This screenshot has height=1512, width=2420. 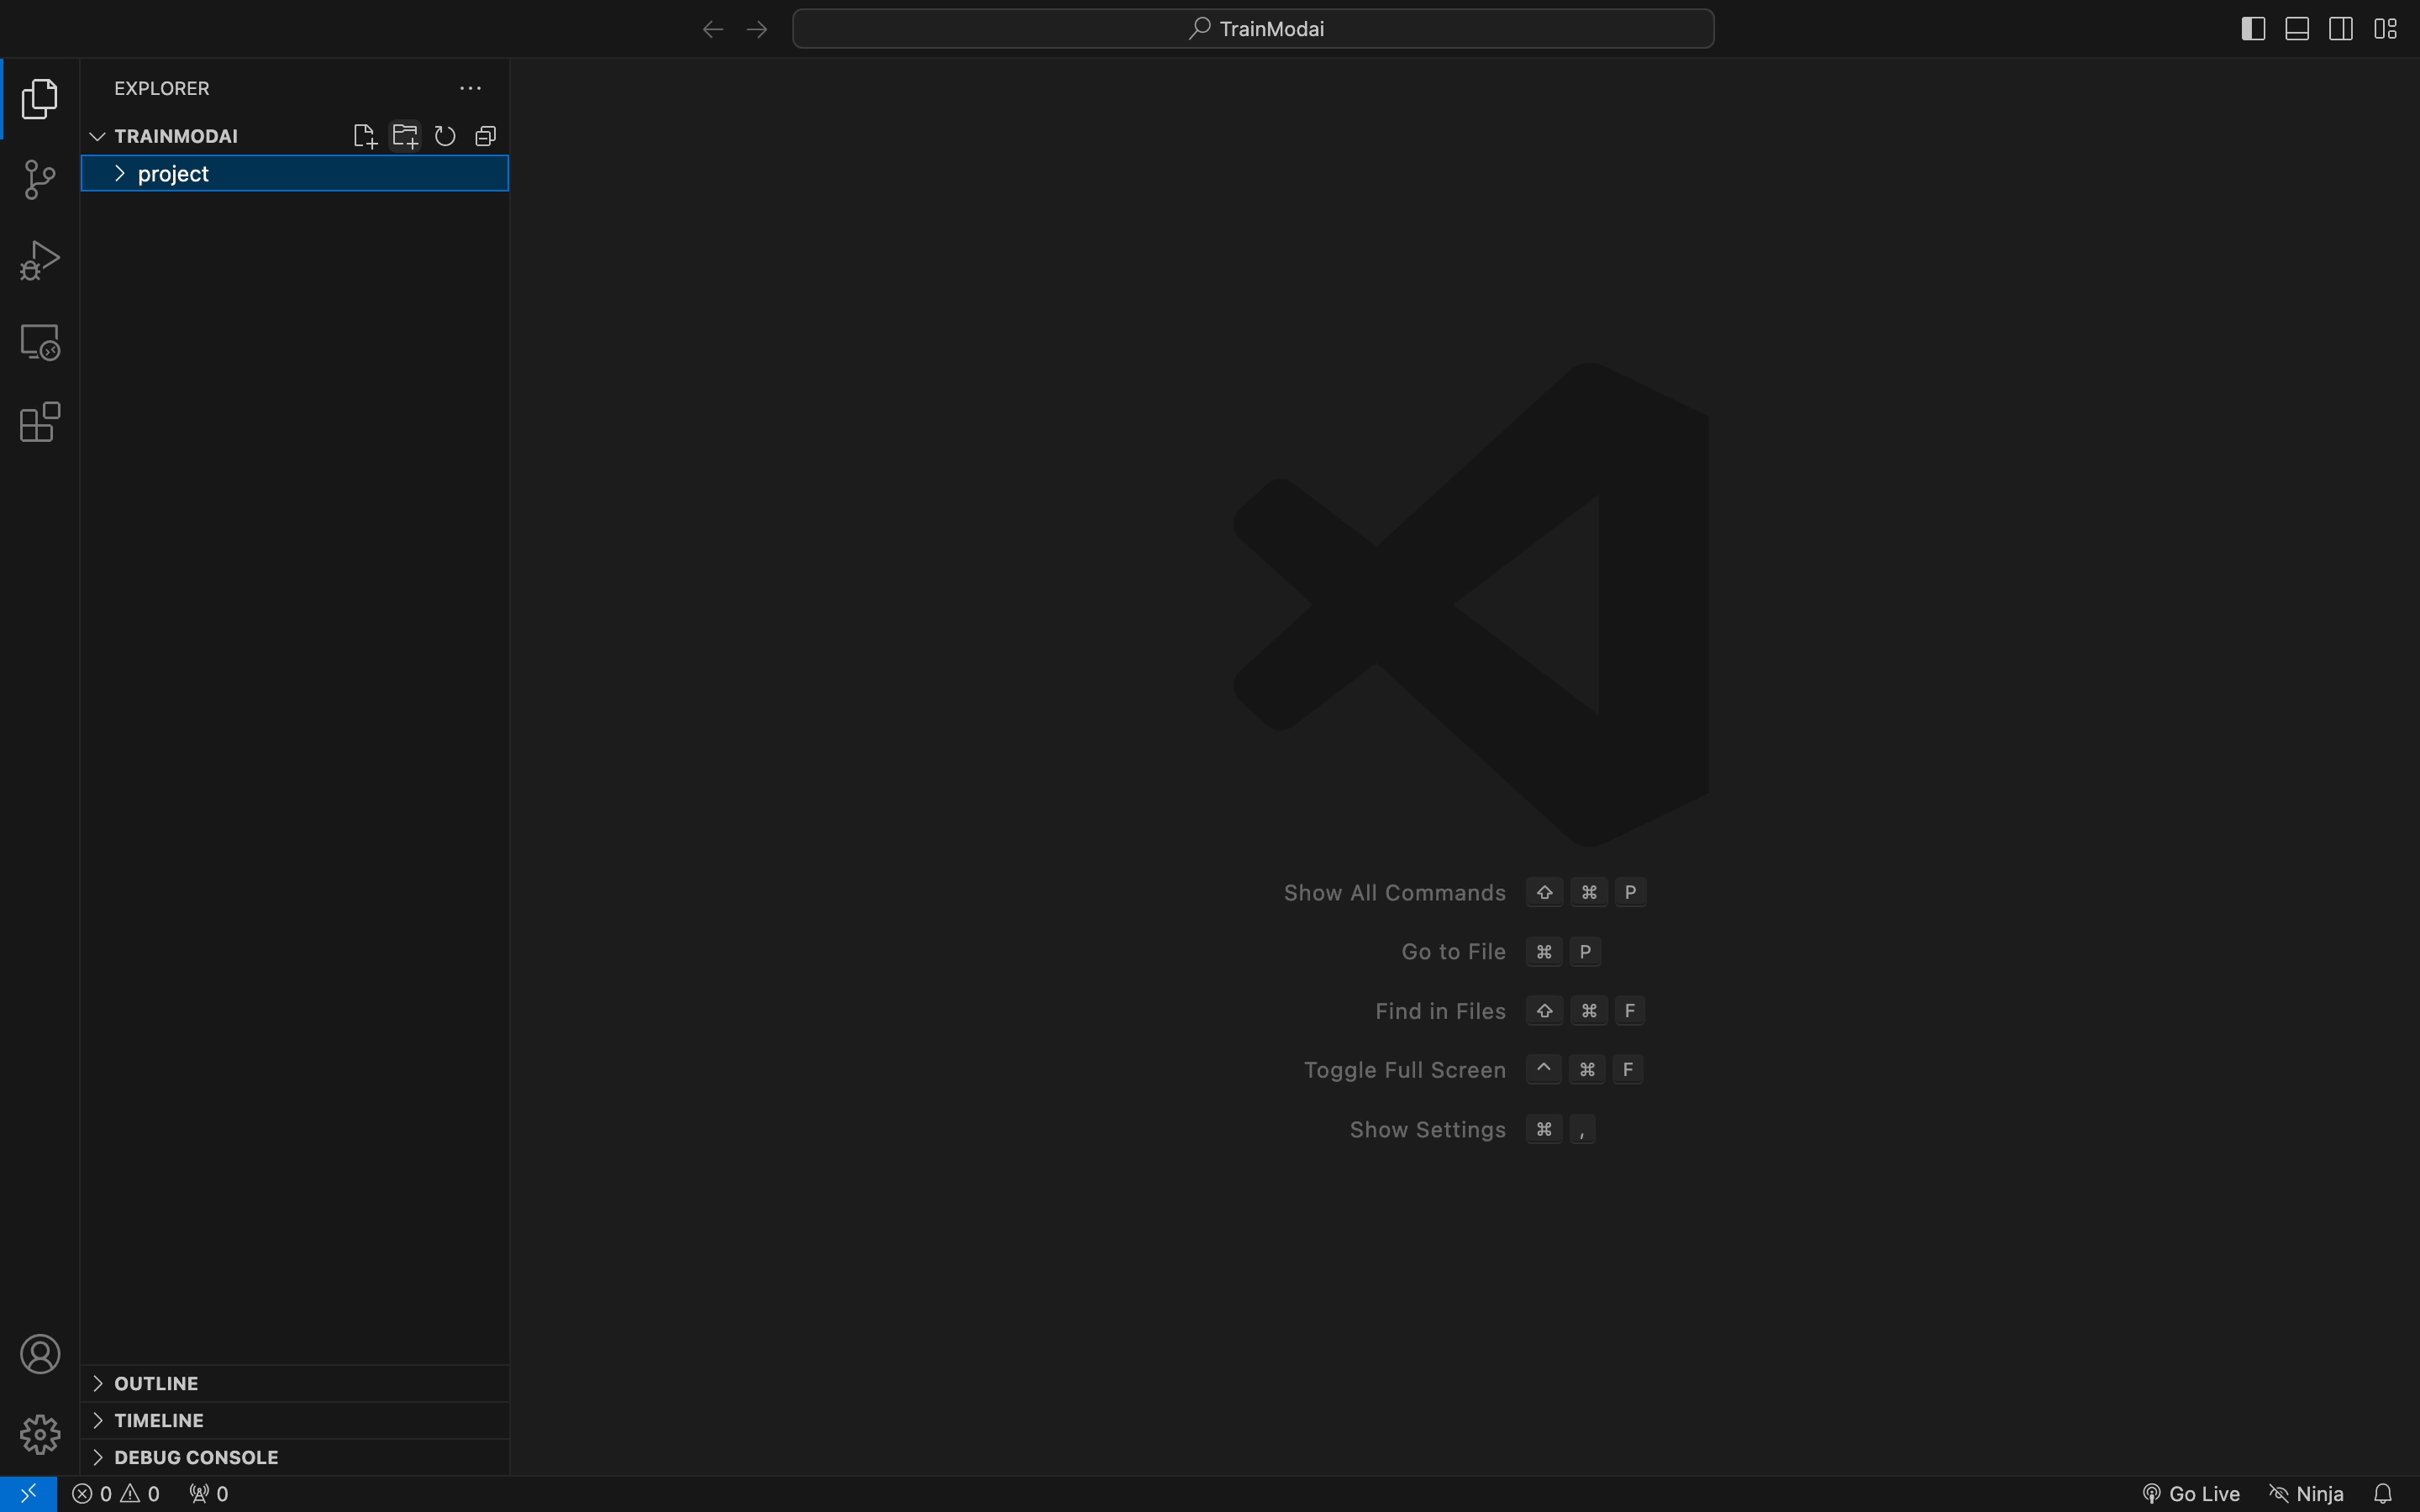 What do you see at coordinates (190, 1456) in the screenshot?
I see `debug console` at bounding box center [190, 1456].